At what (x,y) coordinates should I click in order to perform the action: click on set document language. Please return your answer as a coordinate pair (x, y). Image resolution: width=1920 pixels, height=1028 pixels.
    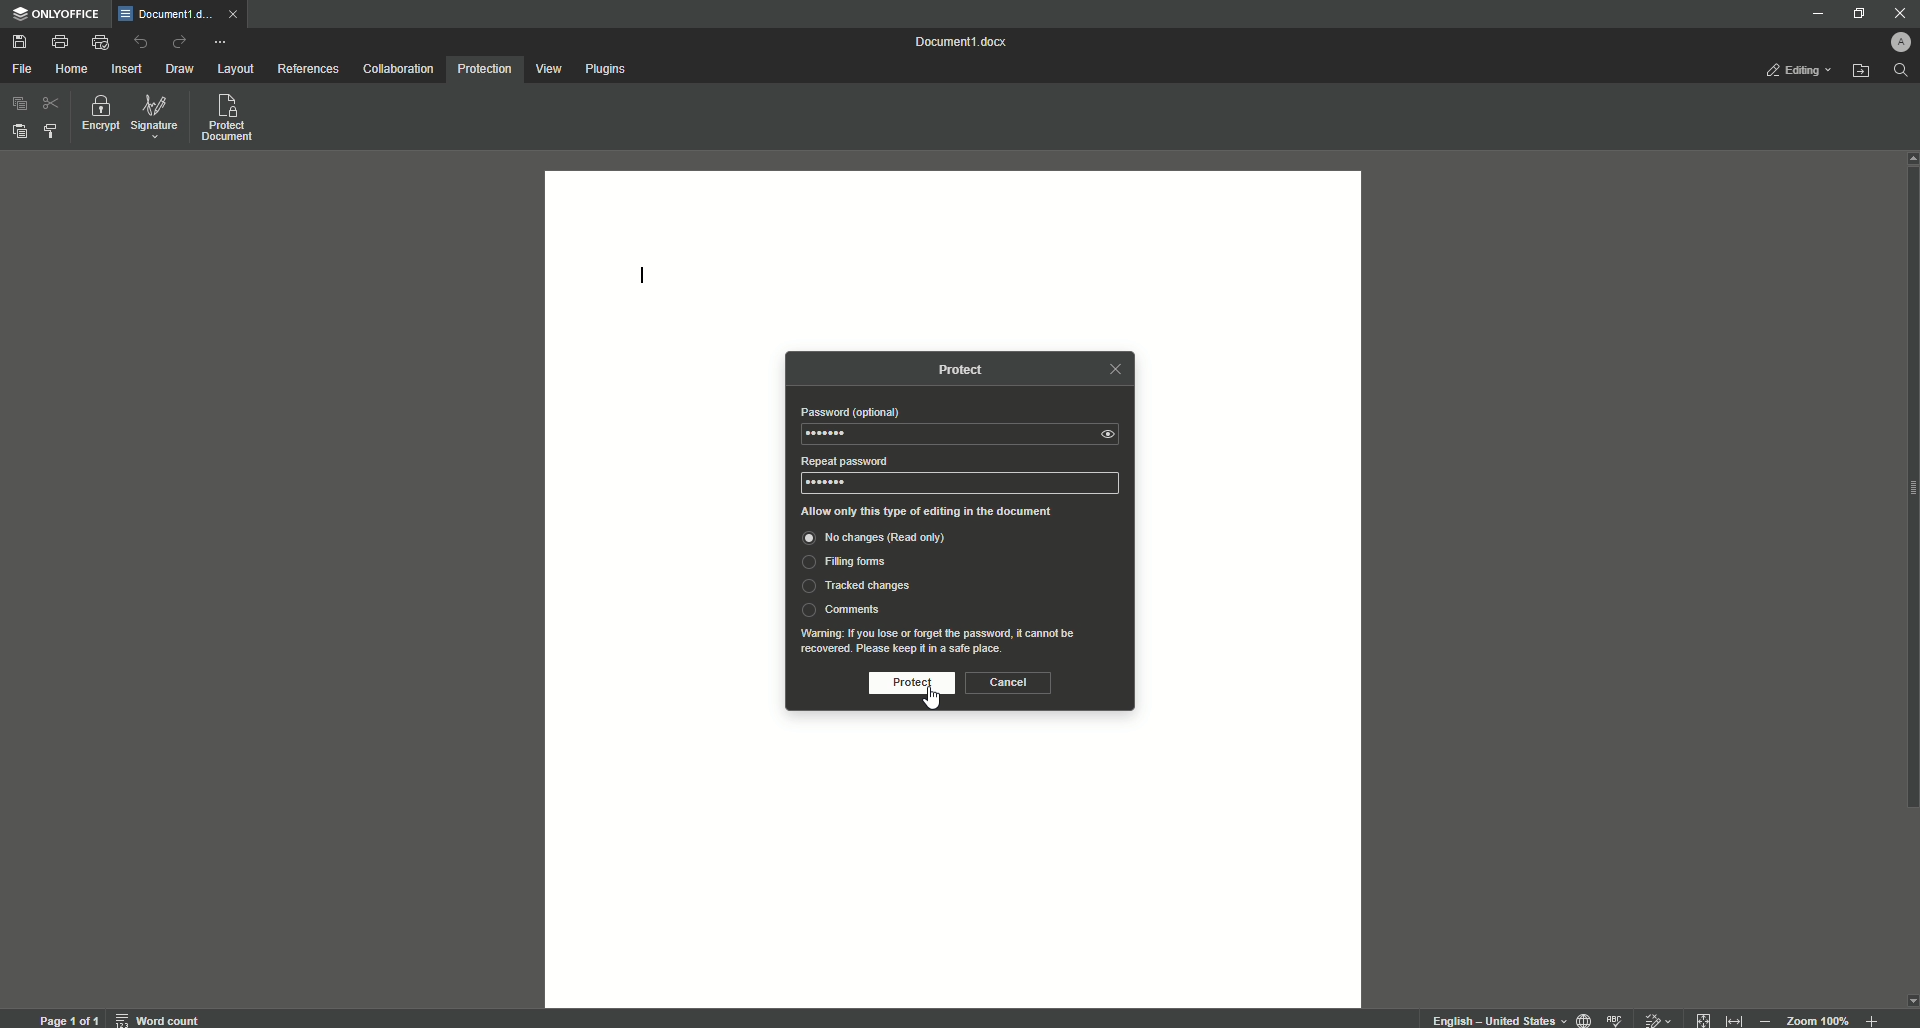
    Looking at the image, I should click on (1584, 1018).